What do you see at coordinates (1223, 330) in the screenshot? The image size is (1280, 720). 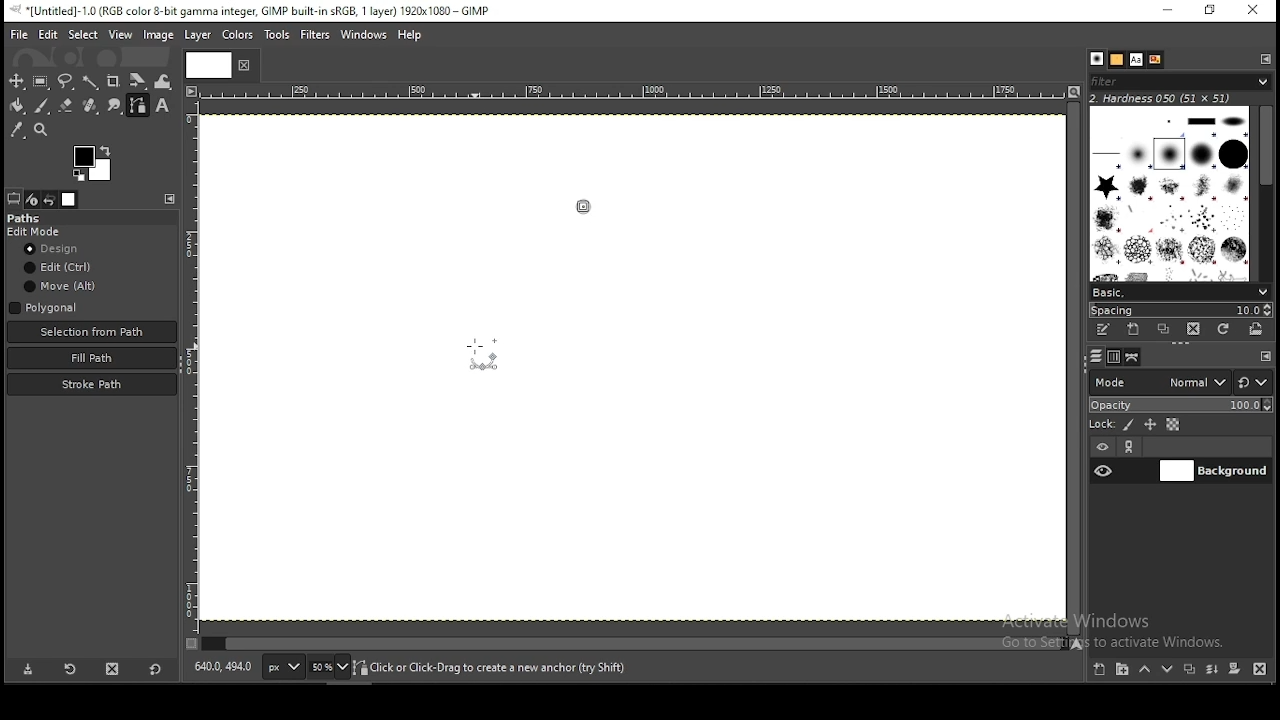 I see `refresh brushes` at bounding box center [1223, 330].